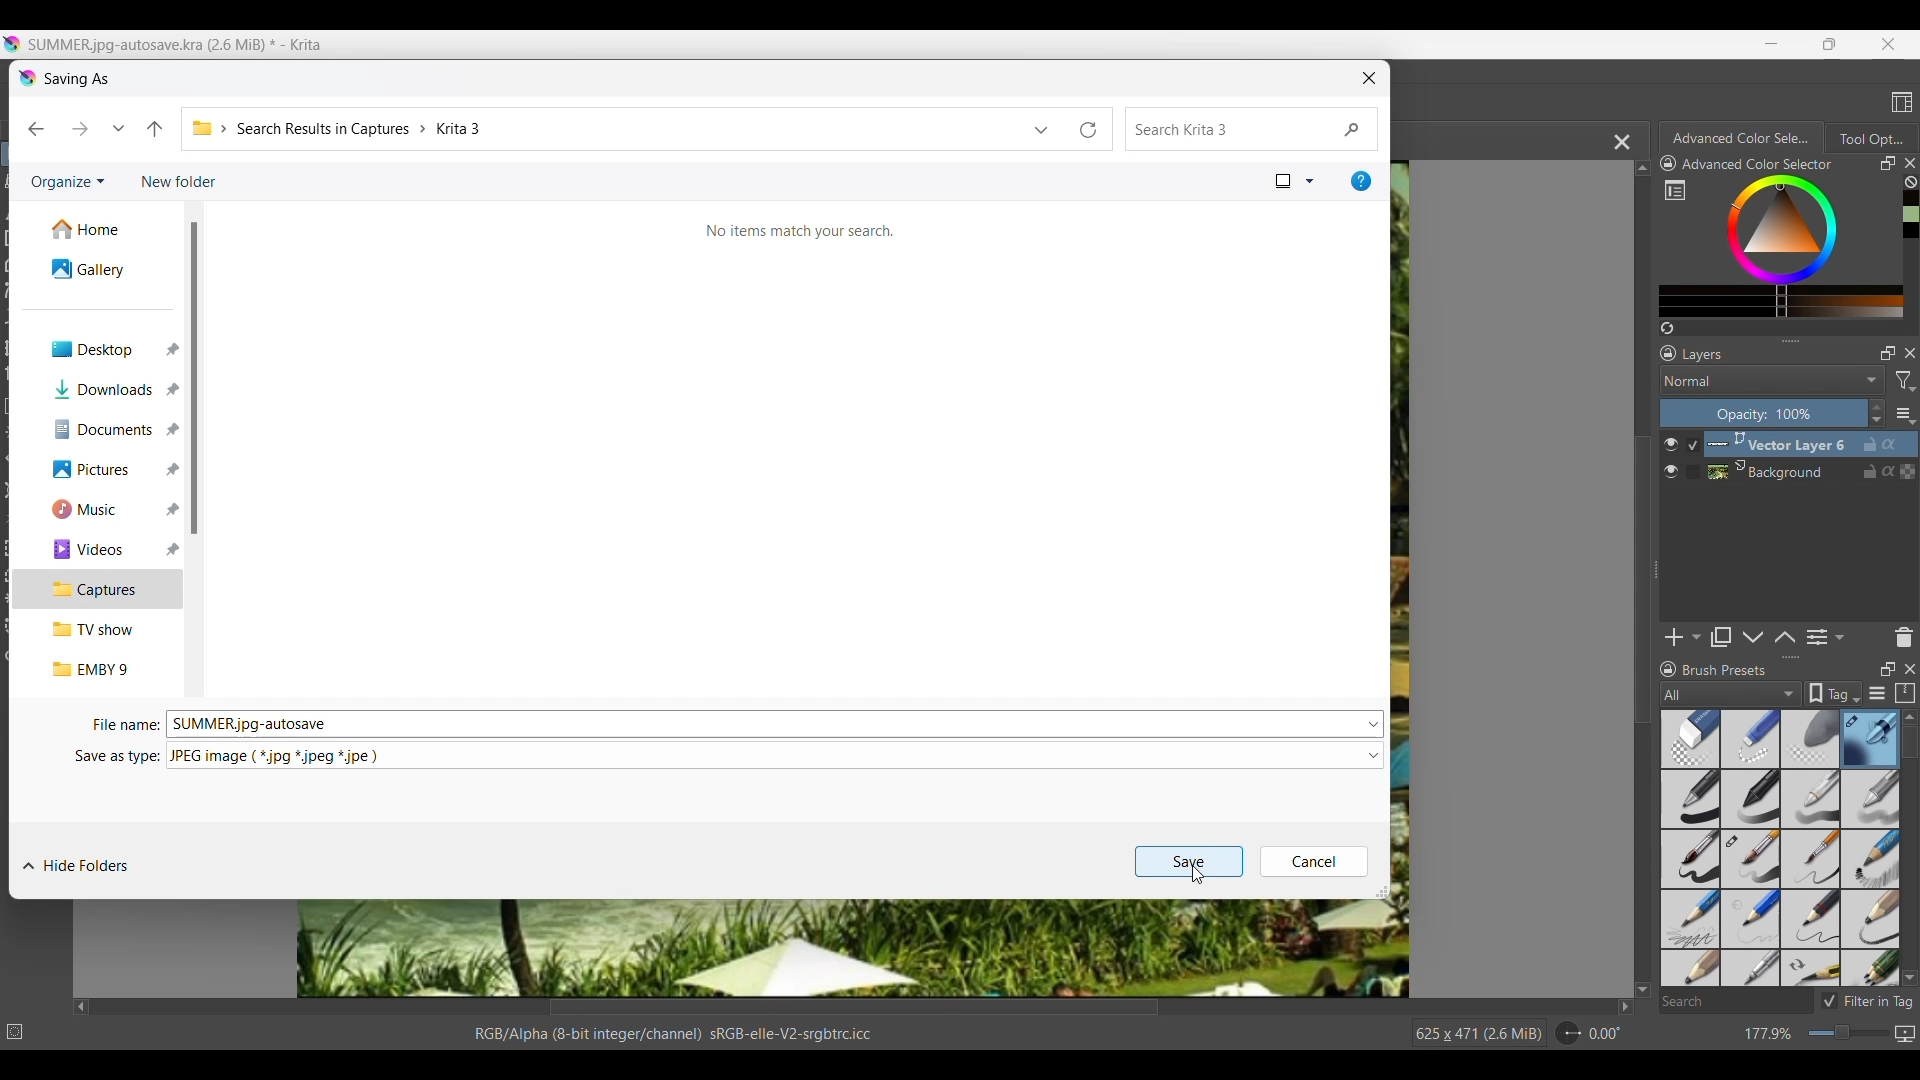 The image size is (1920, 1080). What do you see at coordinates (100, 550) in the screenshot?
I see `Videos folder` at bounding box center [100, 550].